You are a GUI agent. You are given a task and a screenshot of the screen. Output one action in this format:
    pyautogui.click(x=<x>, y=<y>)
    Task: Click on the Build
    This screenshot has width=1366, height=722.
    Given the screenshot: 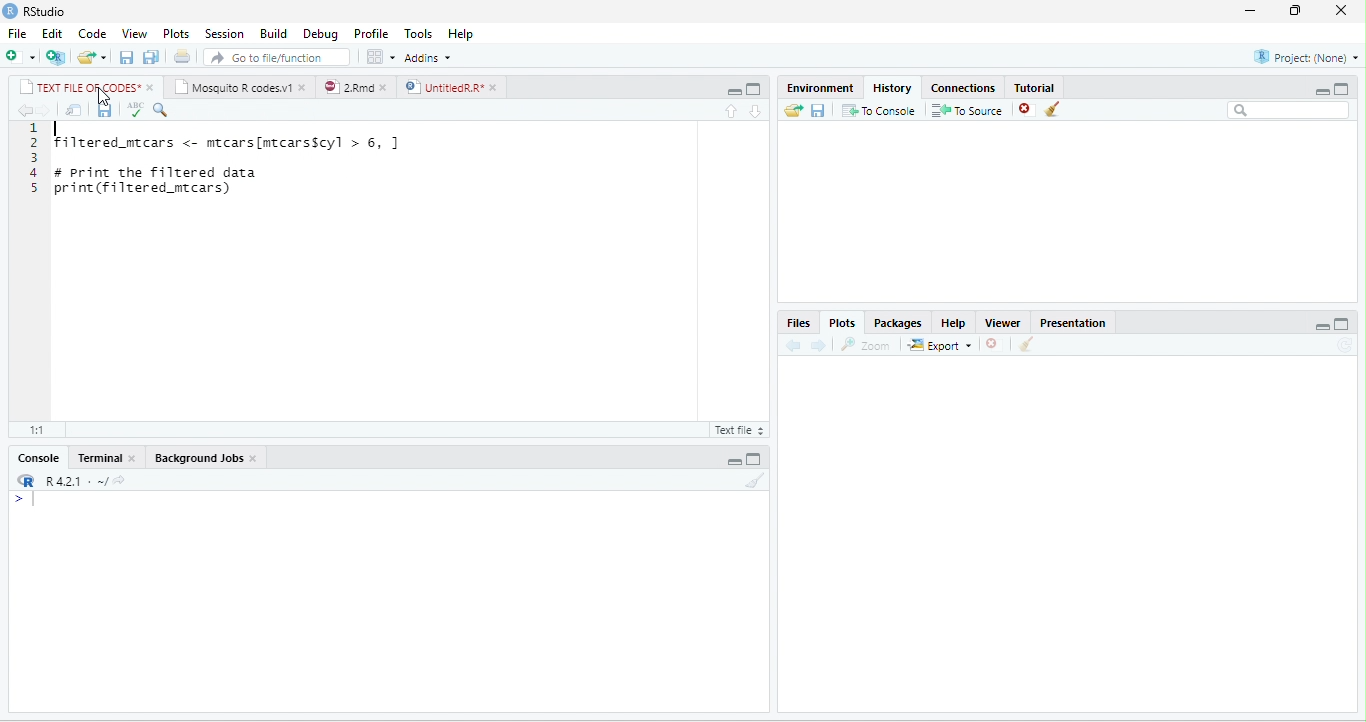 What is the action you would take?
    pyautogui.click(x=273, y=33)
    